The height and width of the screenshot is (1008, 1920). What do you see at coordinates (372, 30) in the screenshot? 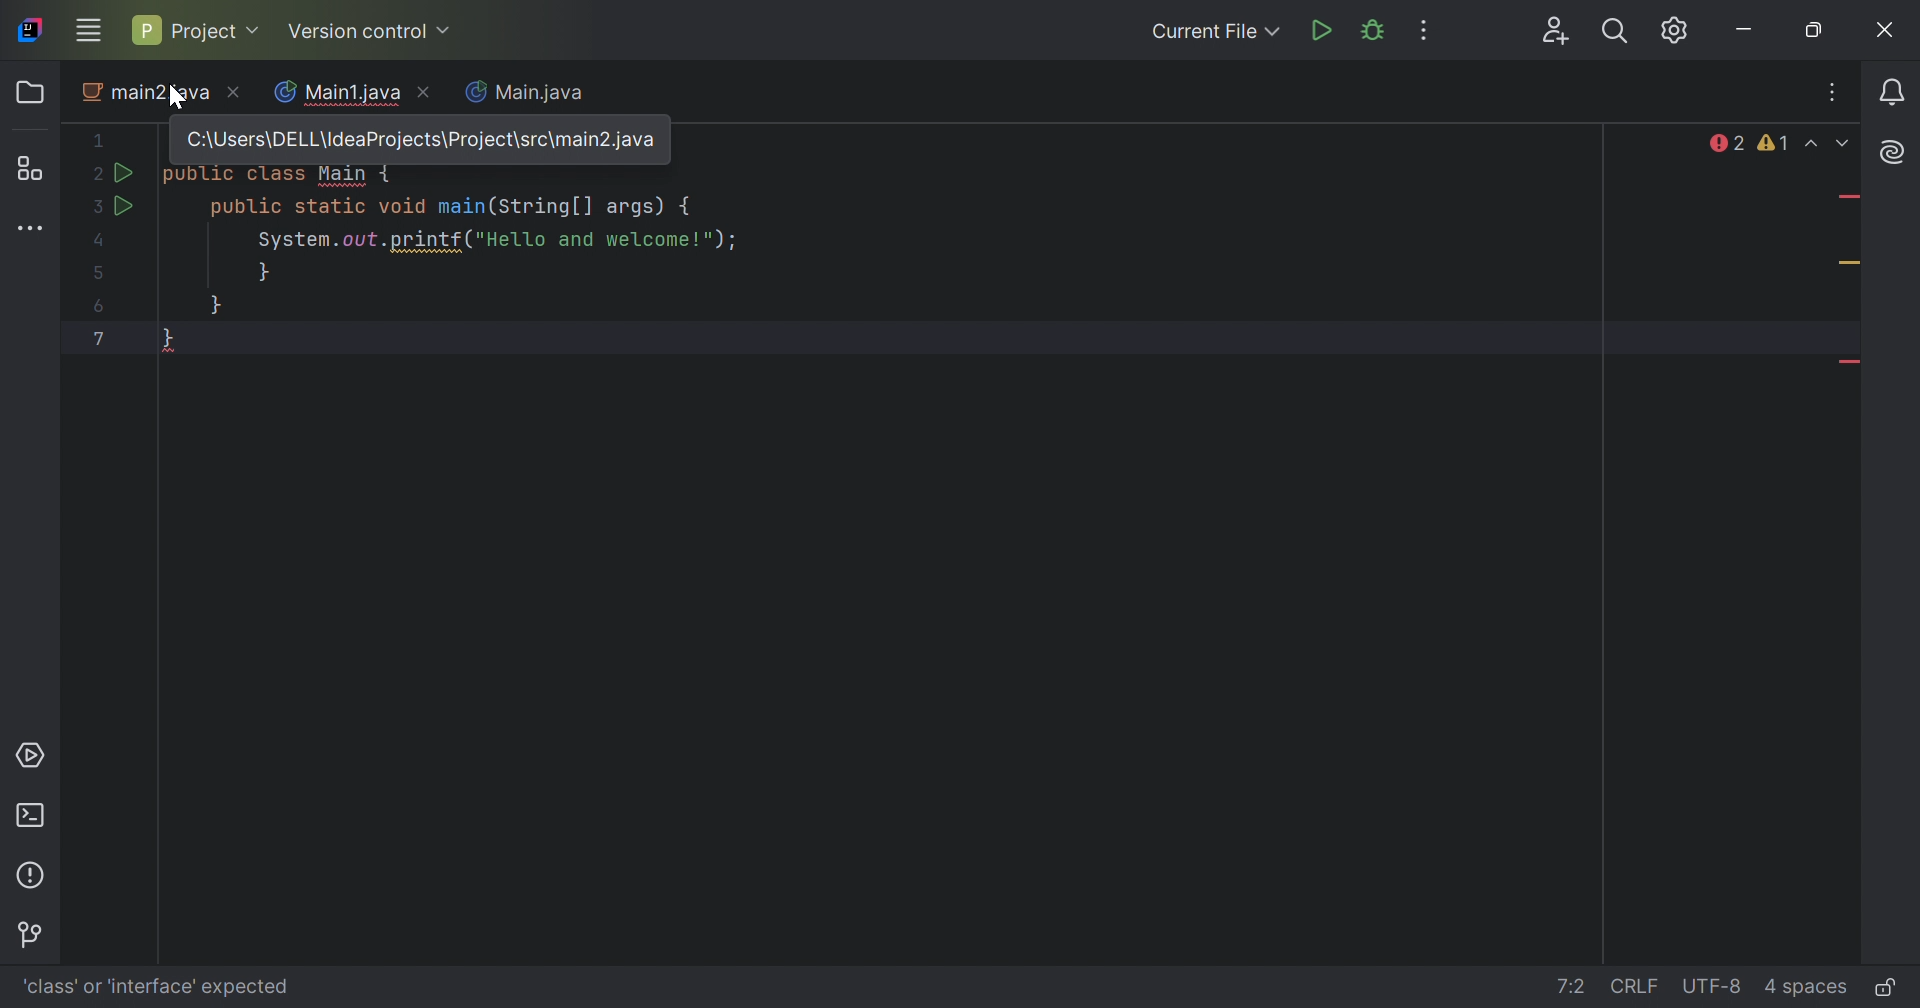
I see `Version control` at bounding box center [372, 30].